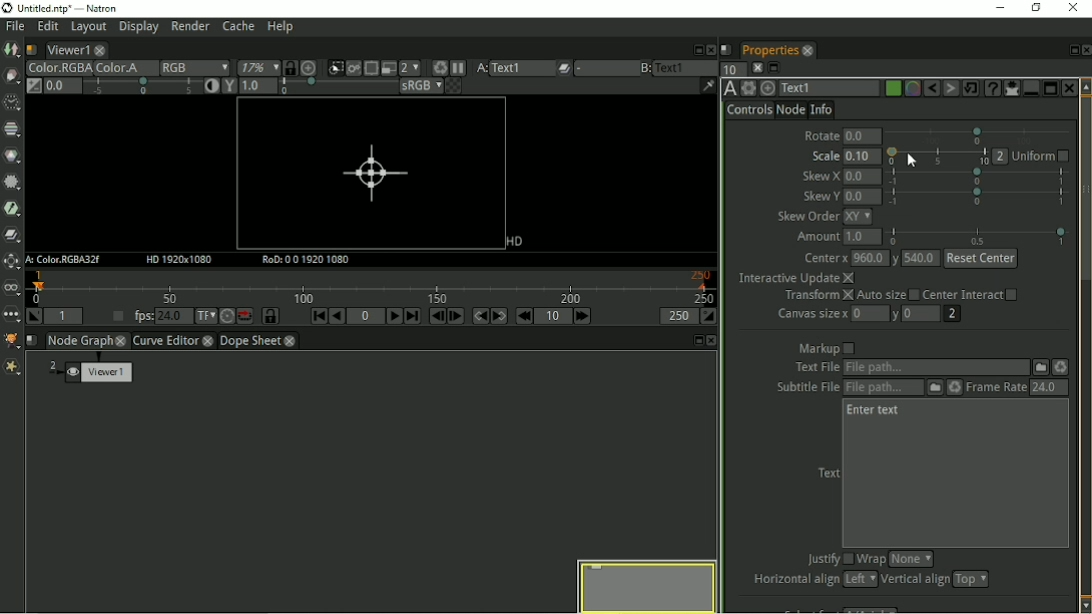 The height and width of the screenshot is (614, 1092). Describe the element at coordinates (926, 367) in the screenshot. I see `Text file` at that location.